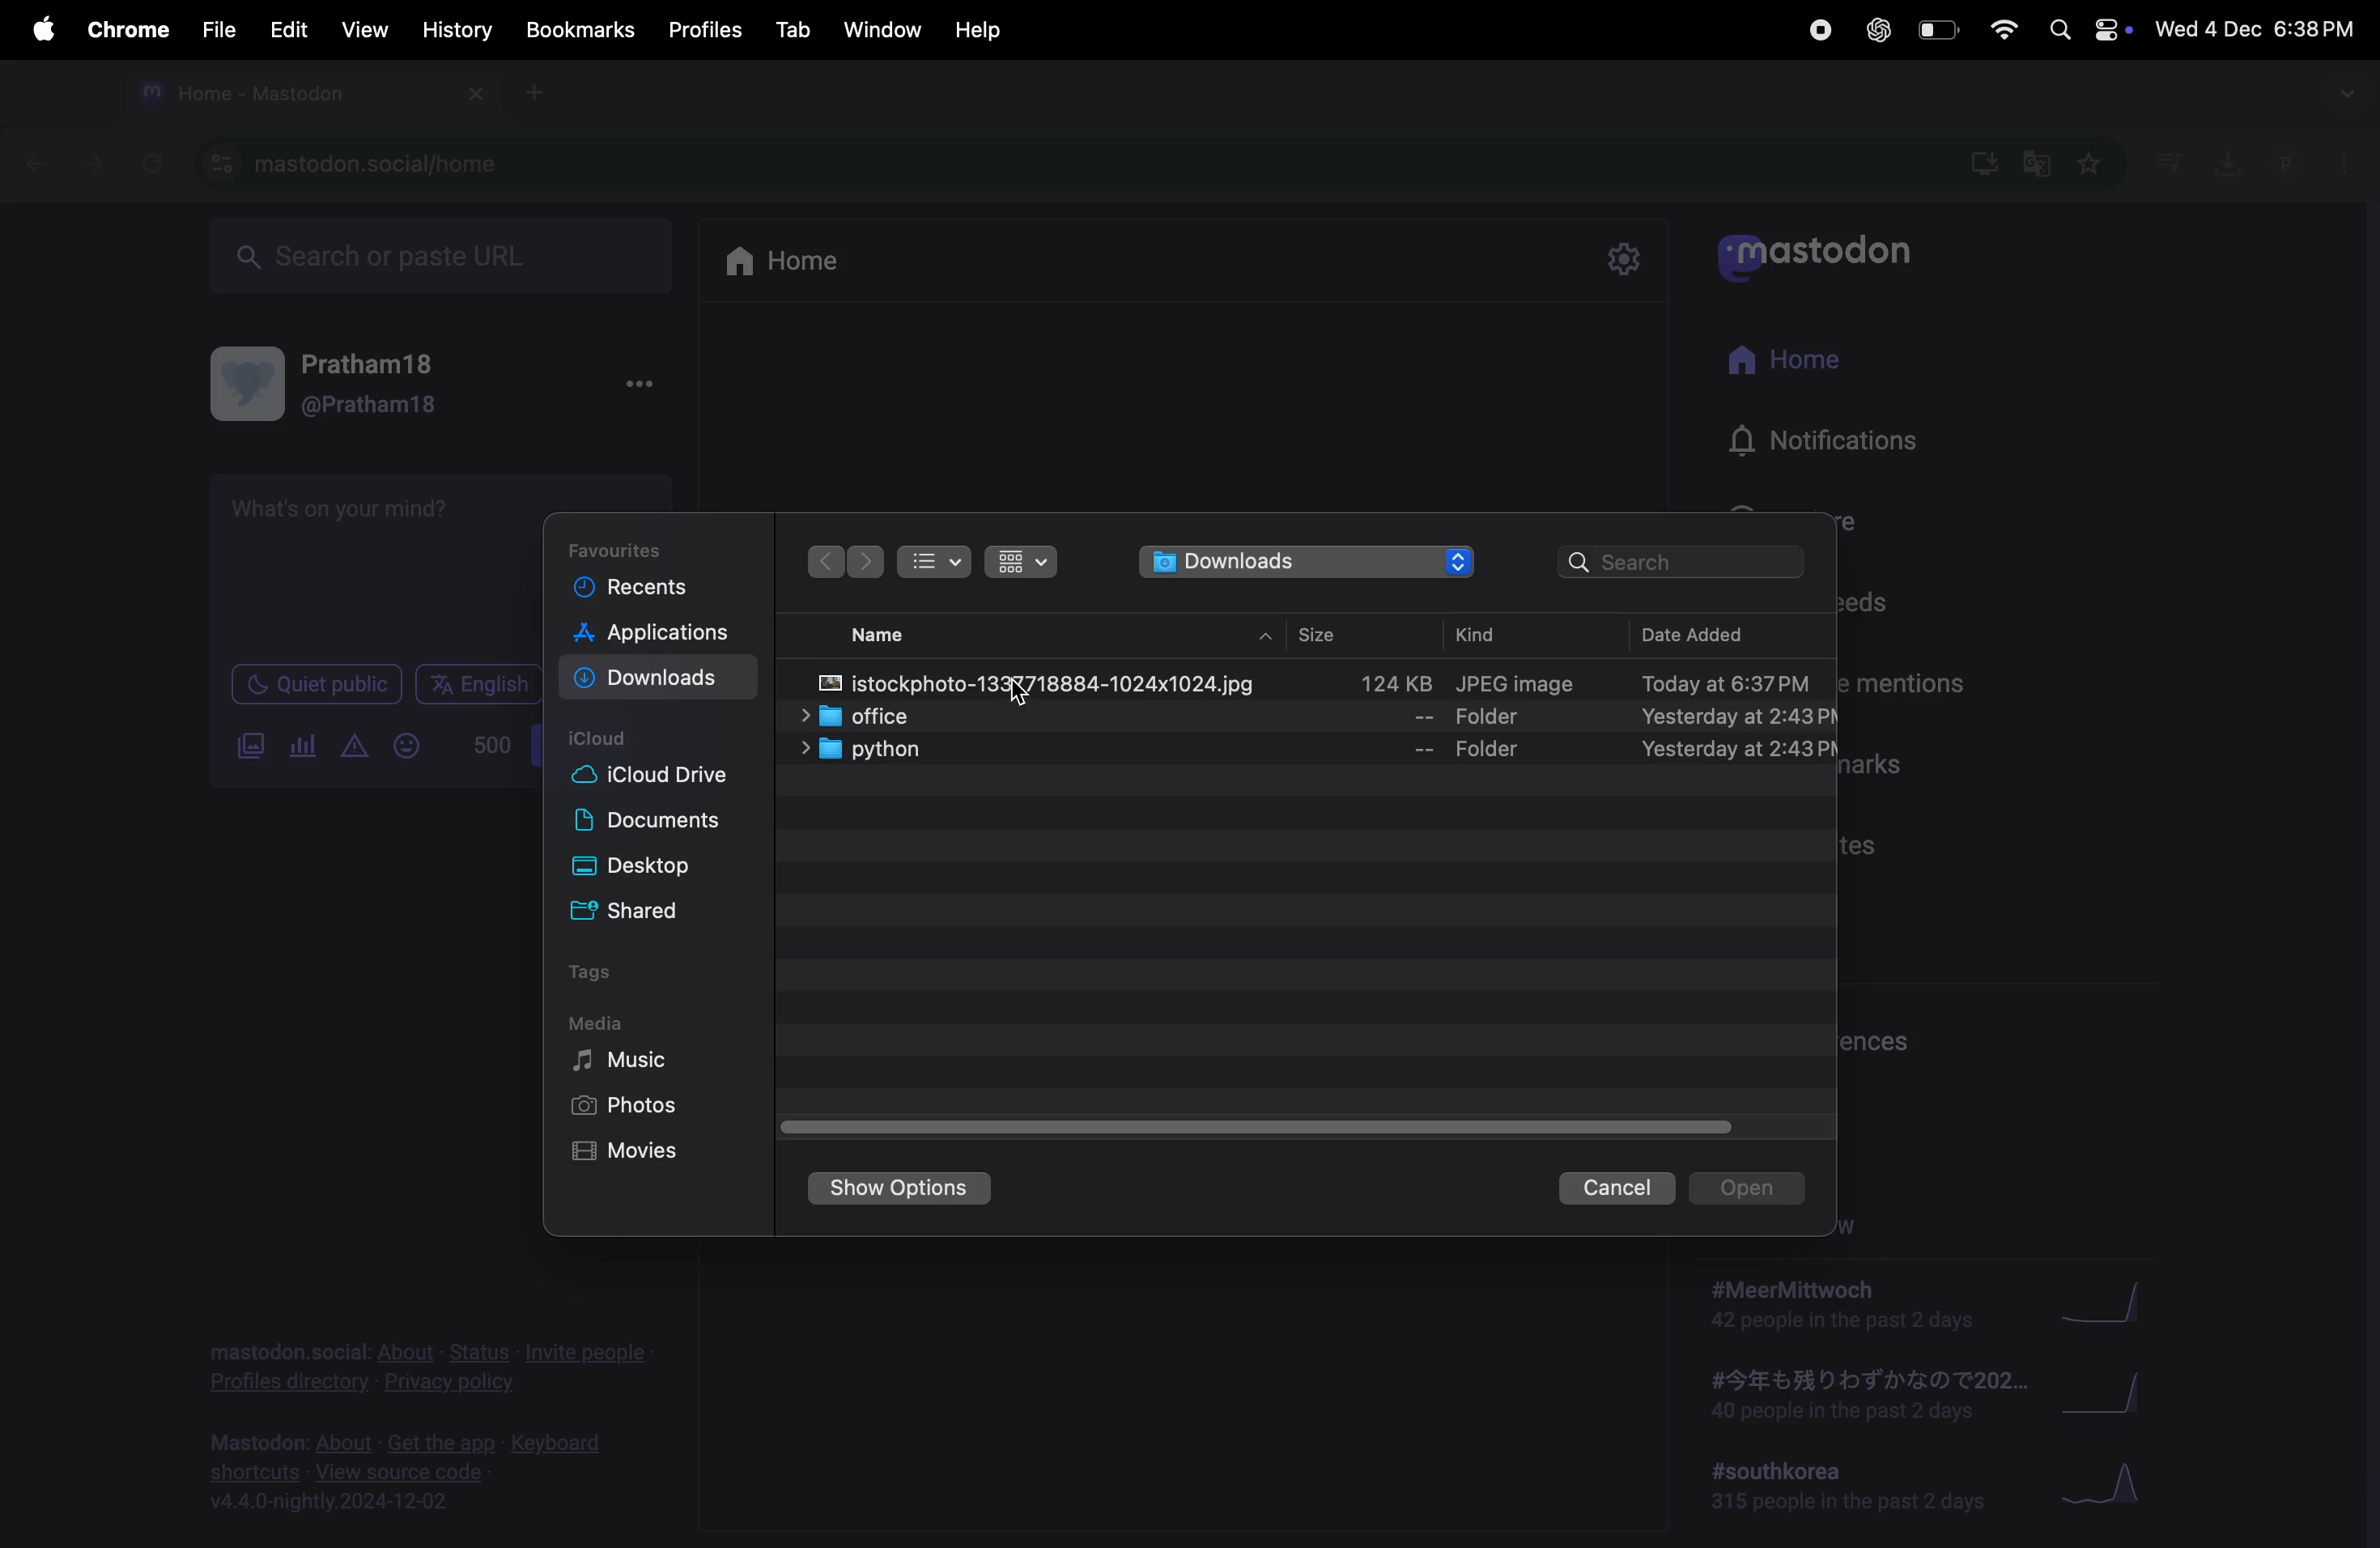 This screenshot has width=2380, height=1548. What do you see at coordinates (902, 1188) in the screenshot?
I see `show options` at bounding box center [902, 1188].